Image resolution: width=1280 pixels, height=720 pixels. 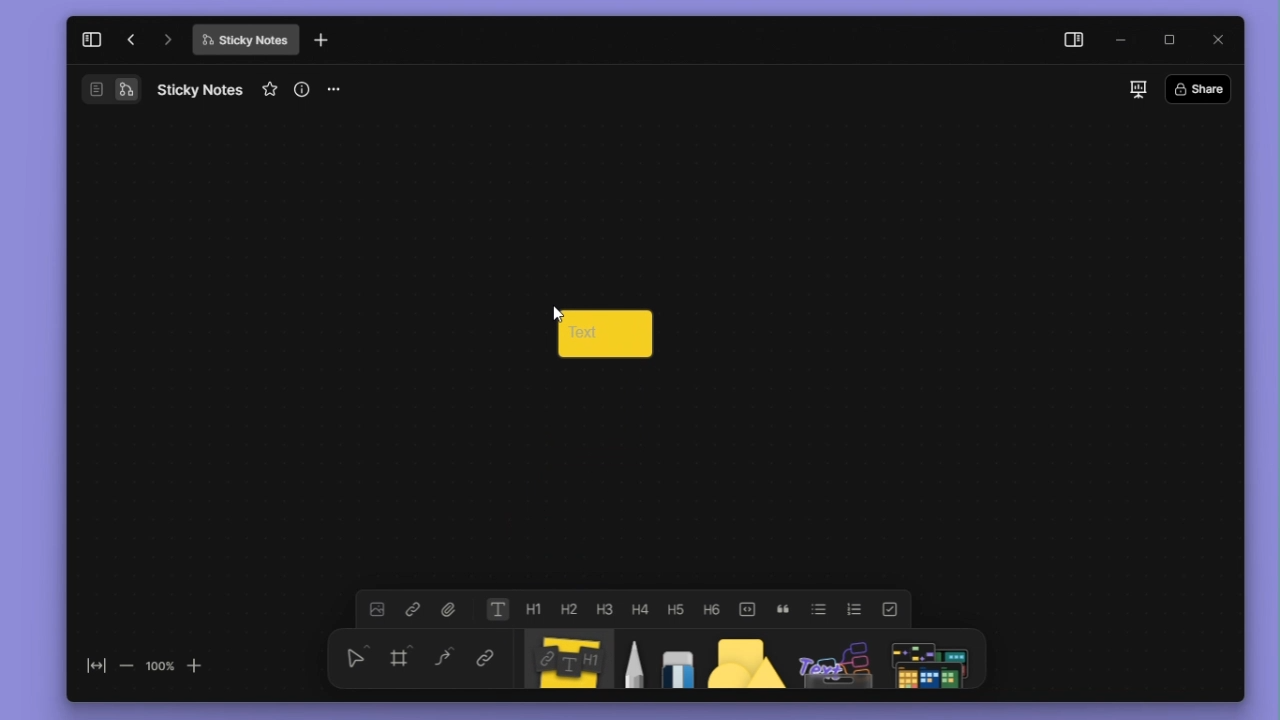 I want to click on Text, so click(x=603, y=331).